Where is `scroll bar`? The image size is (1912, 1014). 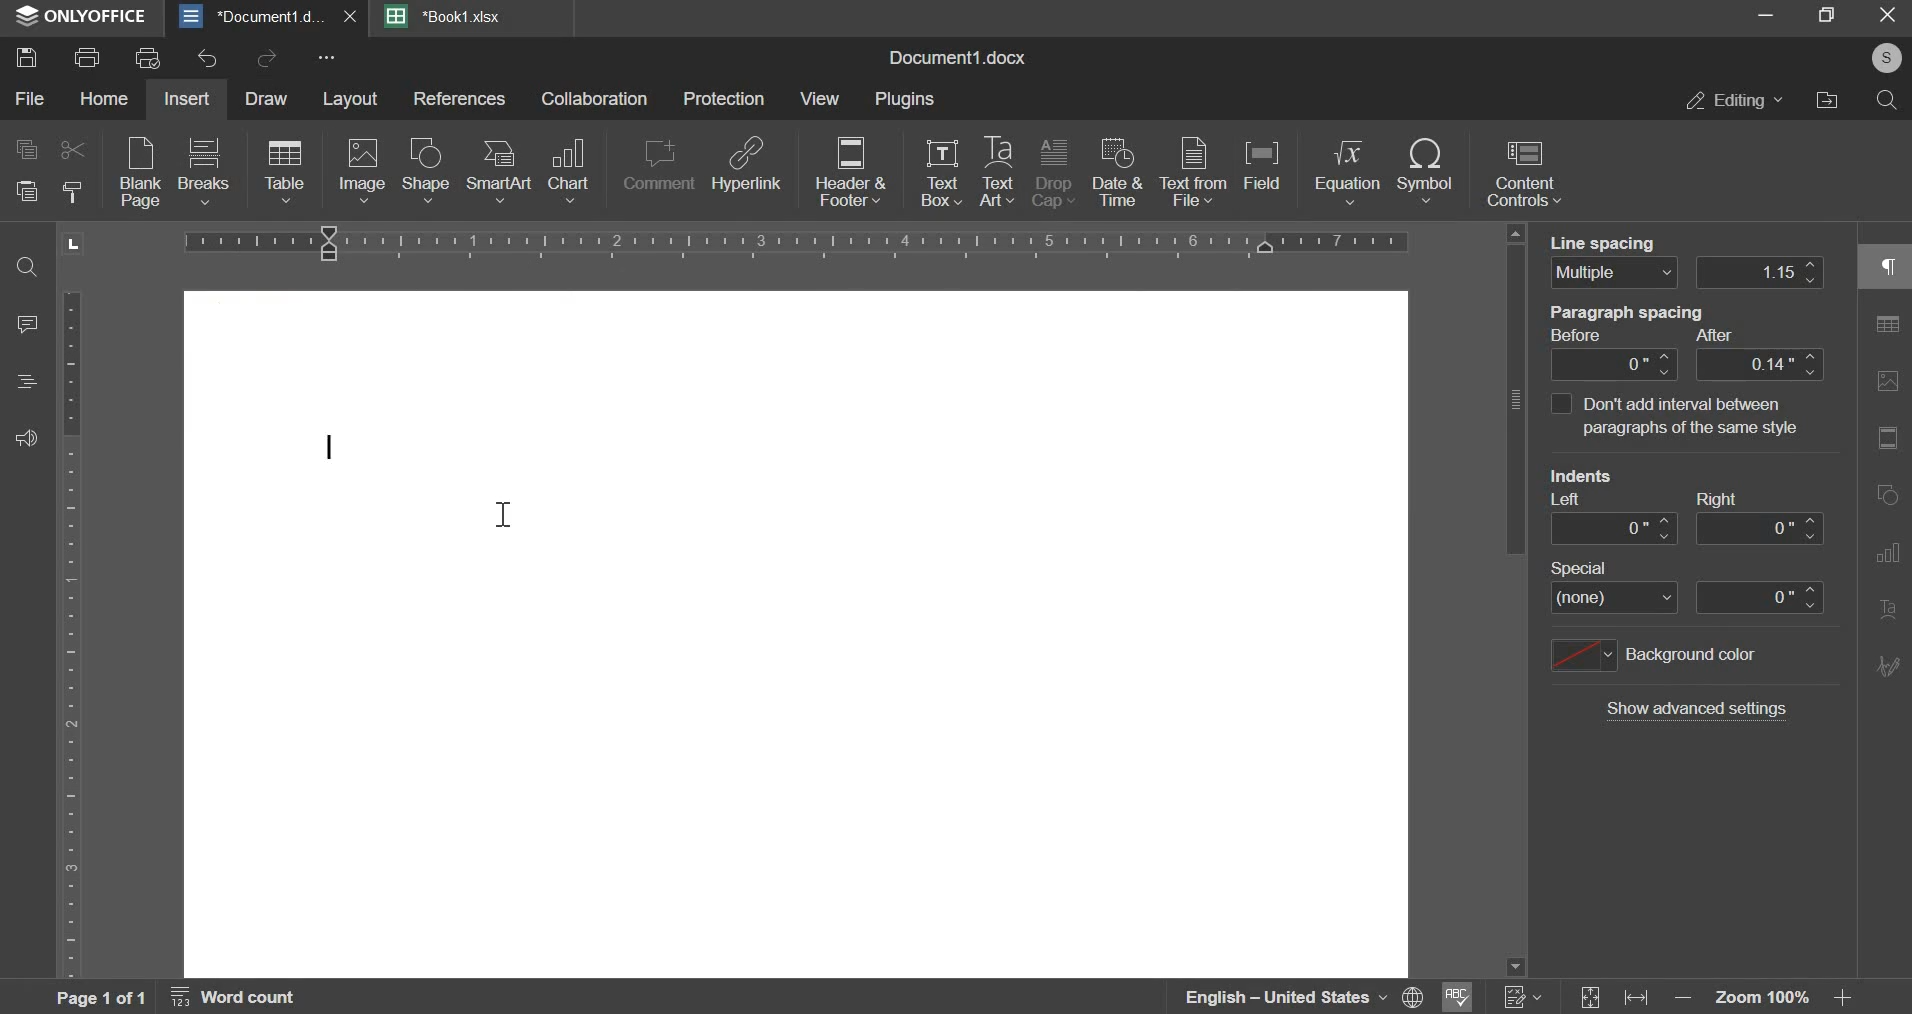
scroll bar is located at coordinates (1514, 597).